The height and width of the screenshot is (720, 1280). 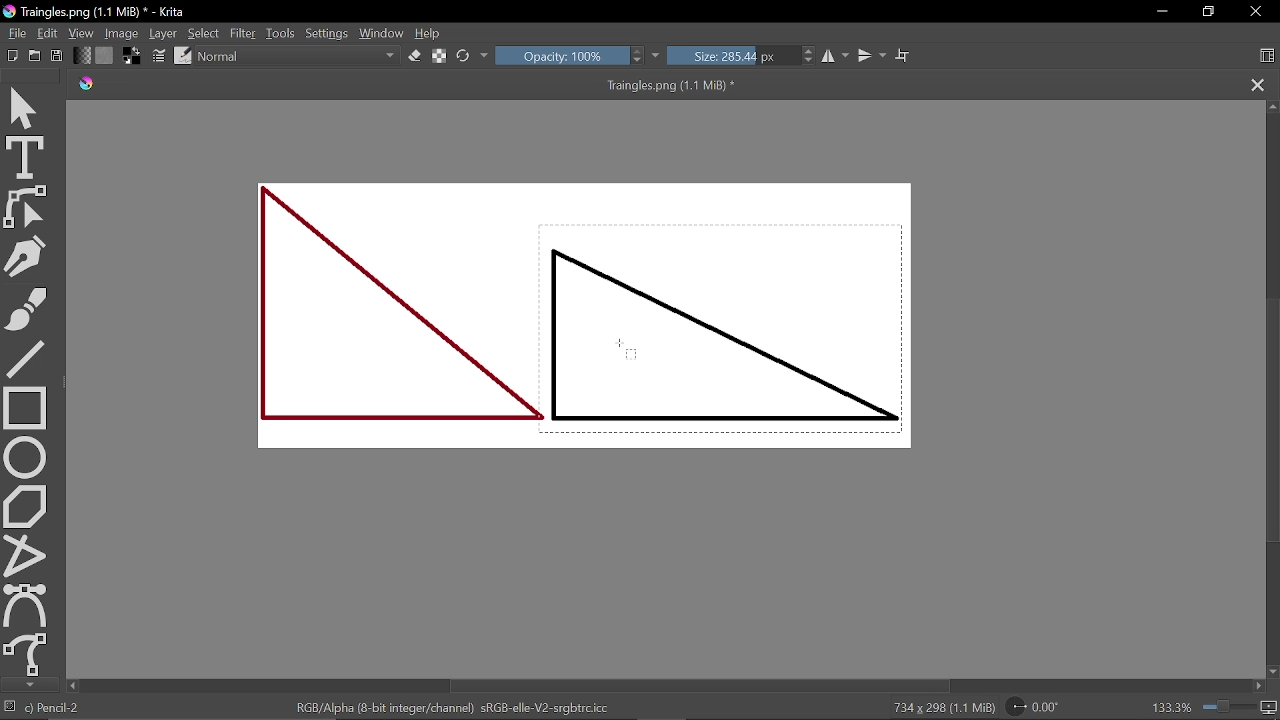 What do you see at coordinates (1266, 55) in the screenshot?
I see `Choose workspace` at bounding box center [1266, 55].